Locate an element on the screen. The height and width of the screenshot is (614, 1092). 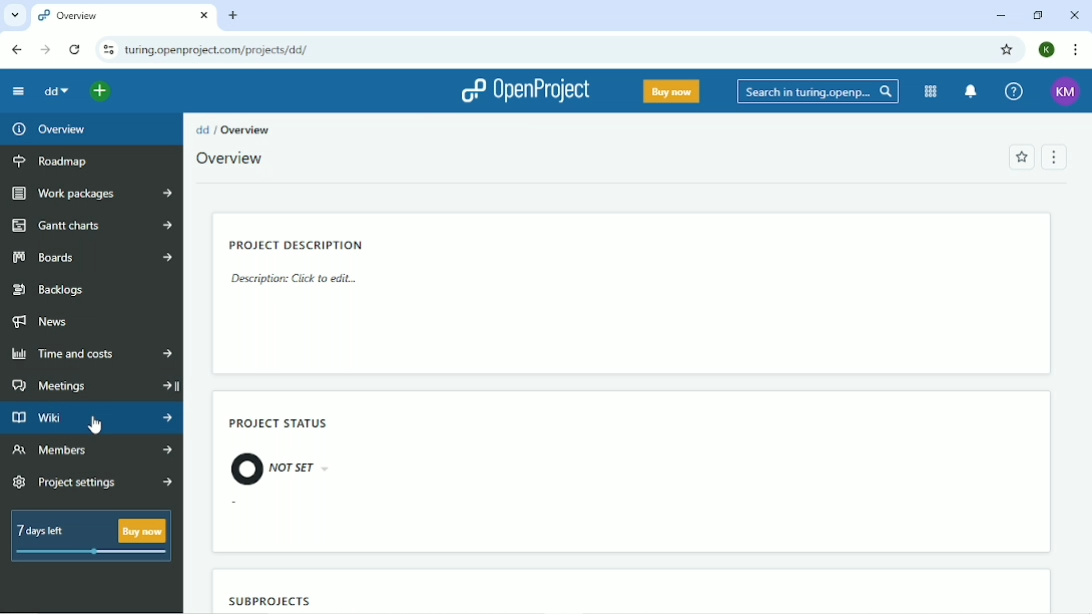
Gantt charts is located at coordinates (89, 226).